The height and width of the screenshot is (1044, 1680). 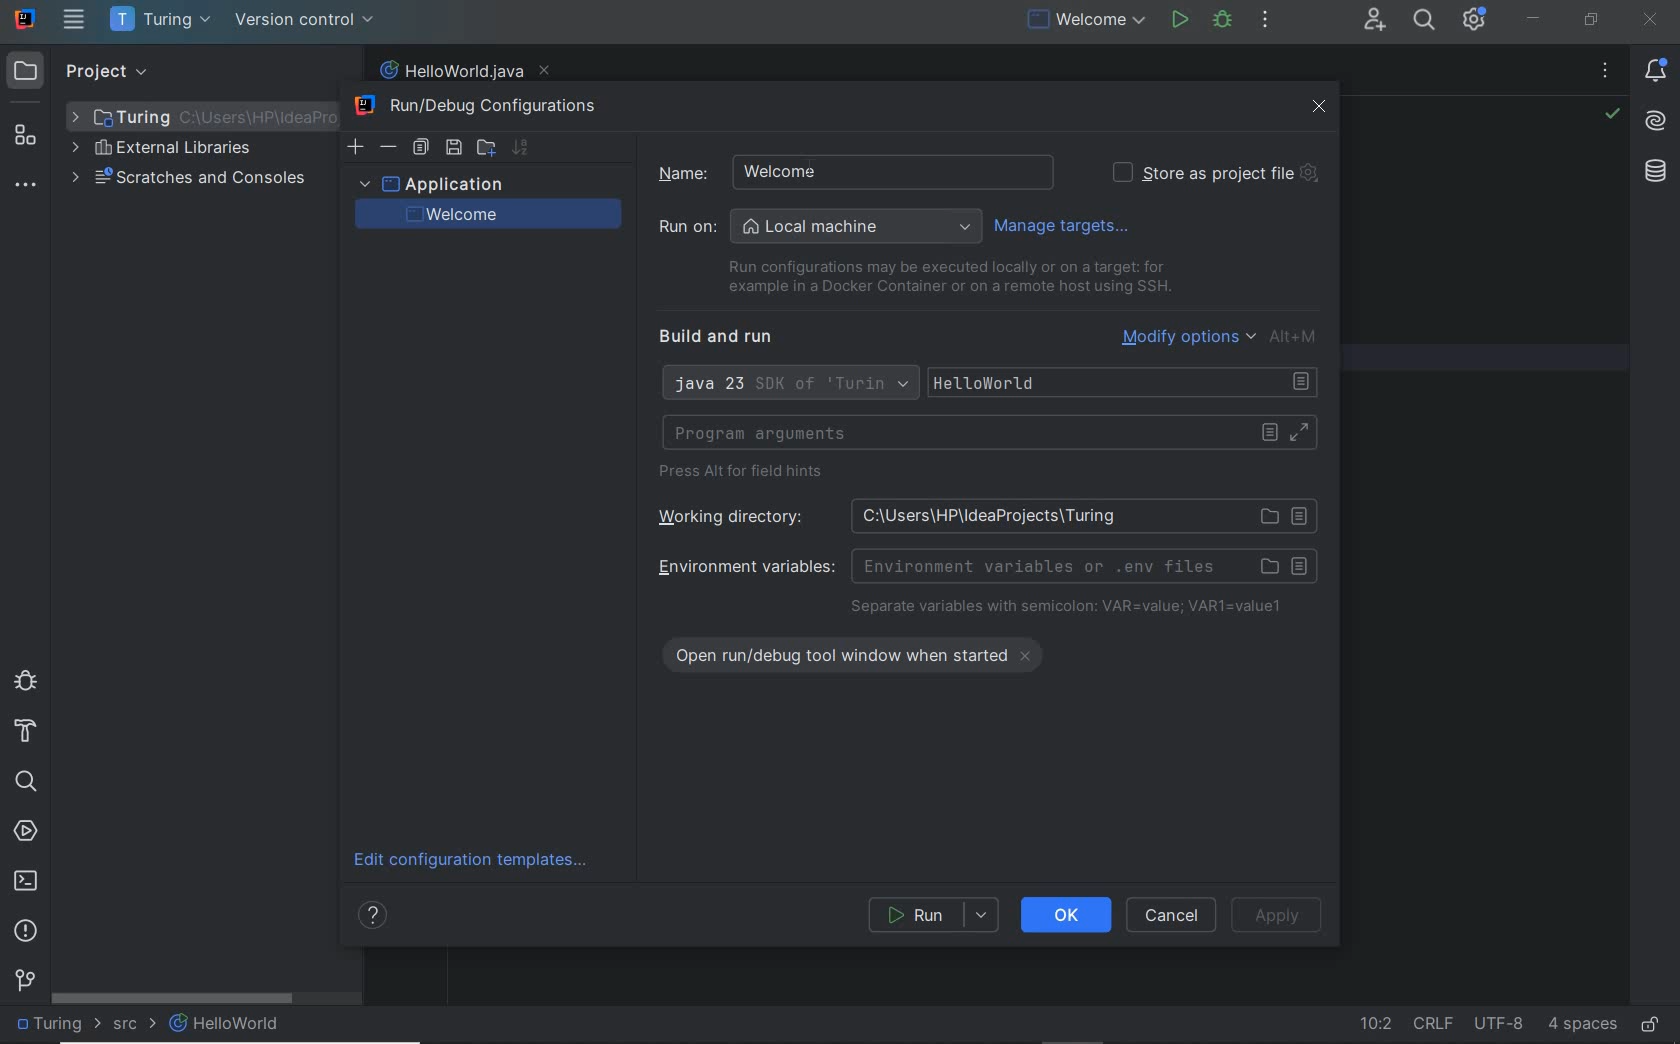 I want to click on COPY CONFIGURATION, so click(x=420, y=148).